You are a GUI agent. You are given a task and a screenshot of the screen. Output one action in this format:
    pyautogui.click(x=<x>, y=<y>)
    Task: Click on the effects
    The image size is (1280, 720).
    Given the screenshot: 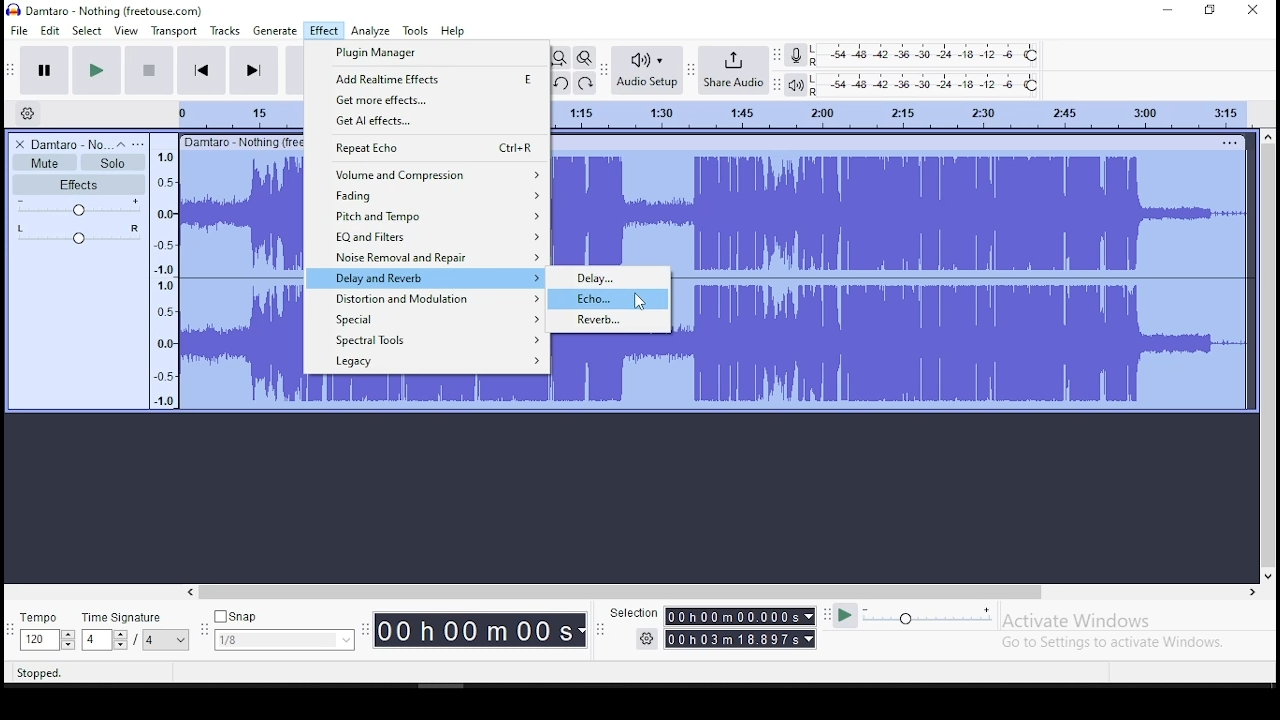 What is the action you would take?
    pyautogui.click(x=78, y=184)
    